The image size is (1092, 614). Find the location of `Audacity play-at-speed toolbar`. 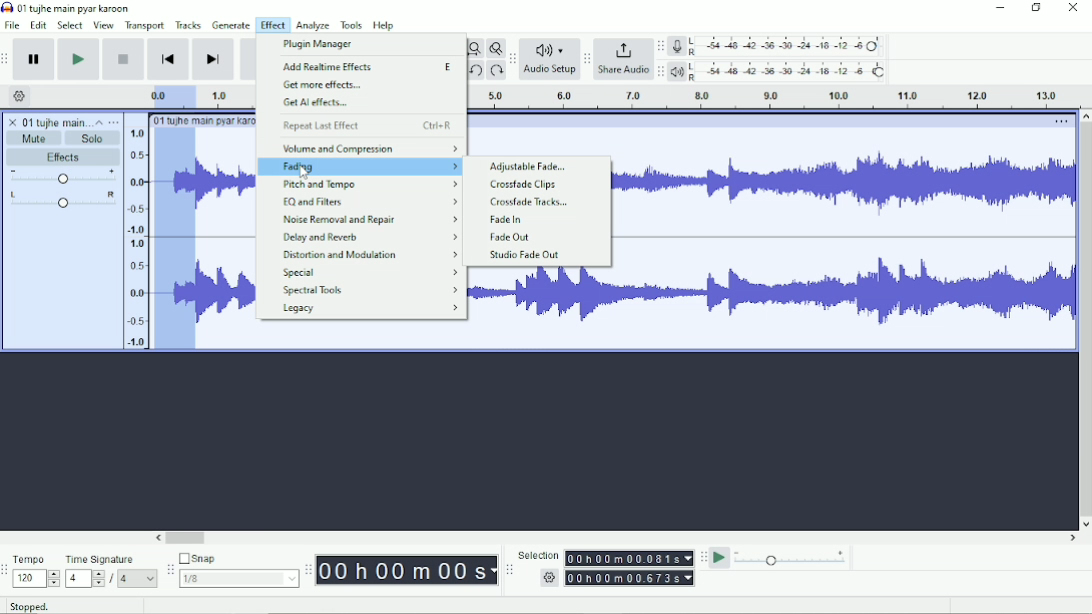

Audacity play-at-speed toolbar is located at coordinates (702, 557).